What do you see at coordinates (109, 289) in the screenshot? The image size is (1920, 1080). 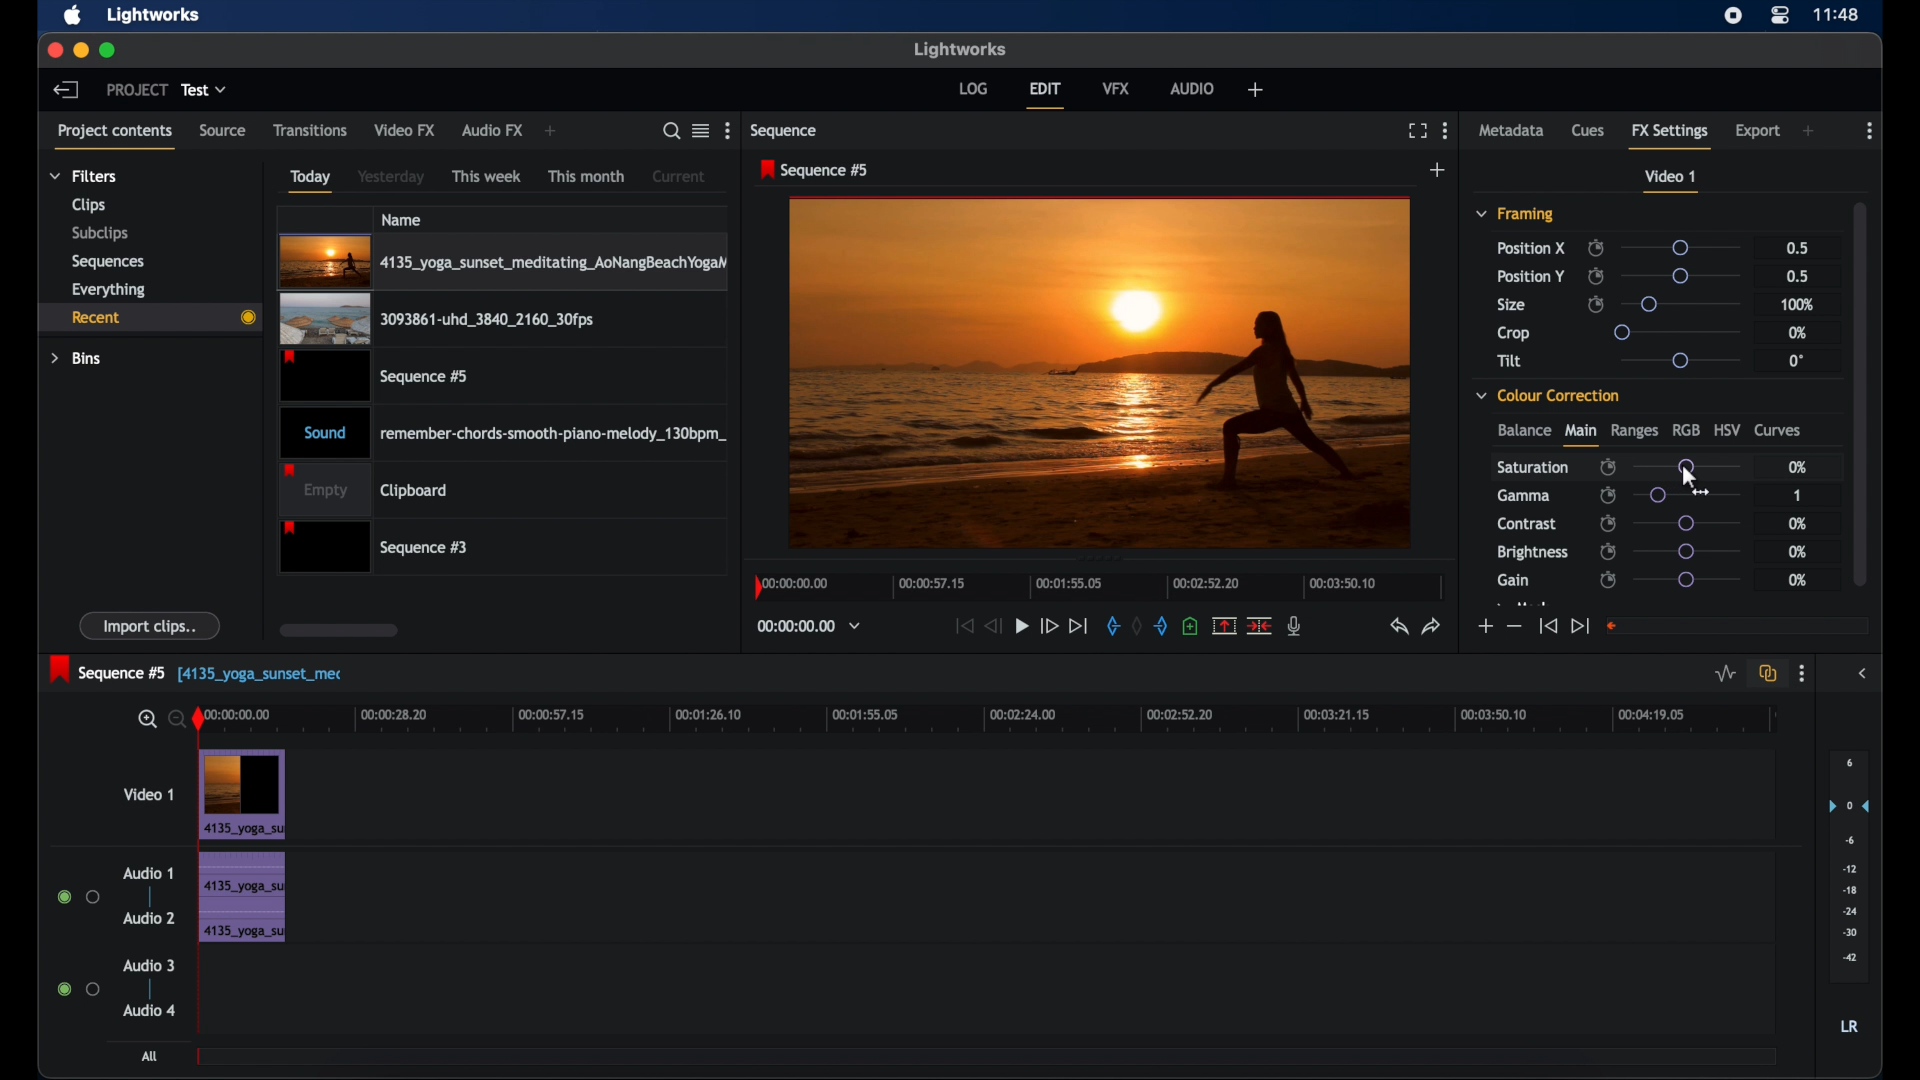 I see `everything` at bounding box center [109, 289].